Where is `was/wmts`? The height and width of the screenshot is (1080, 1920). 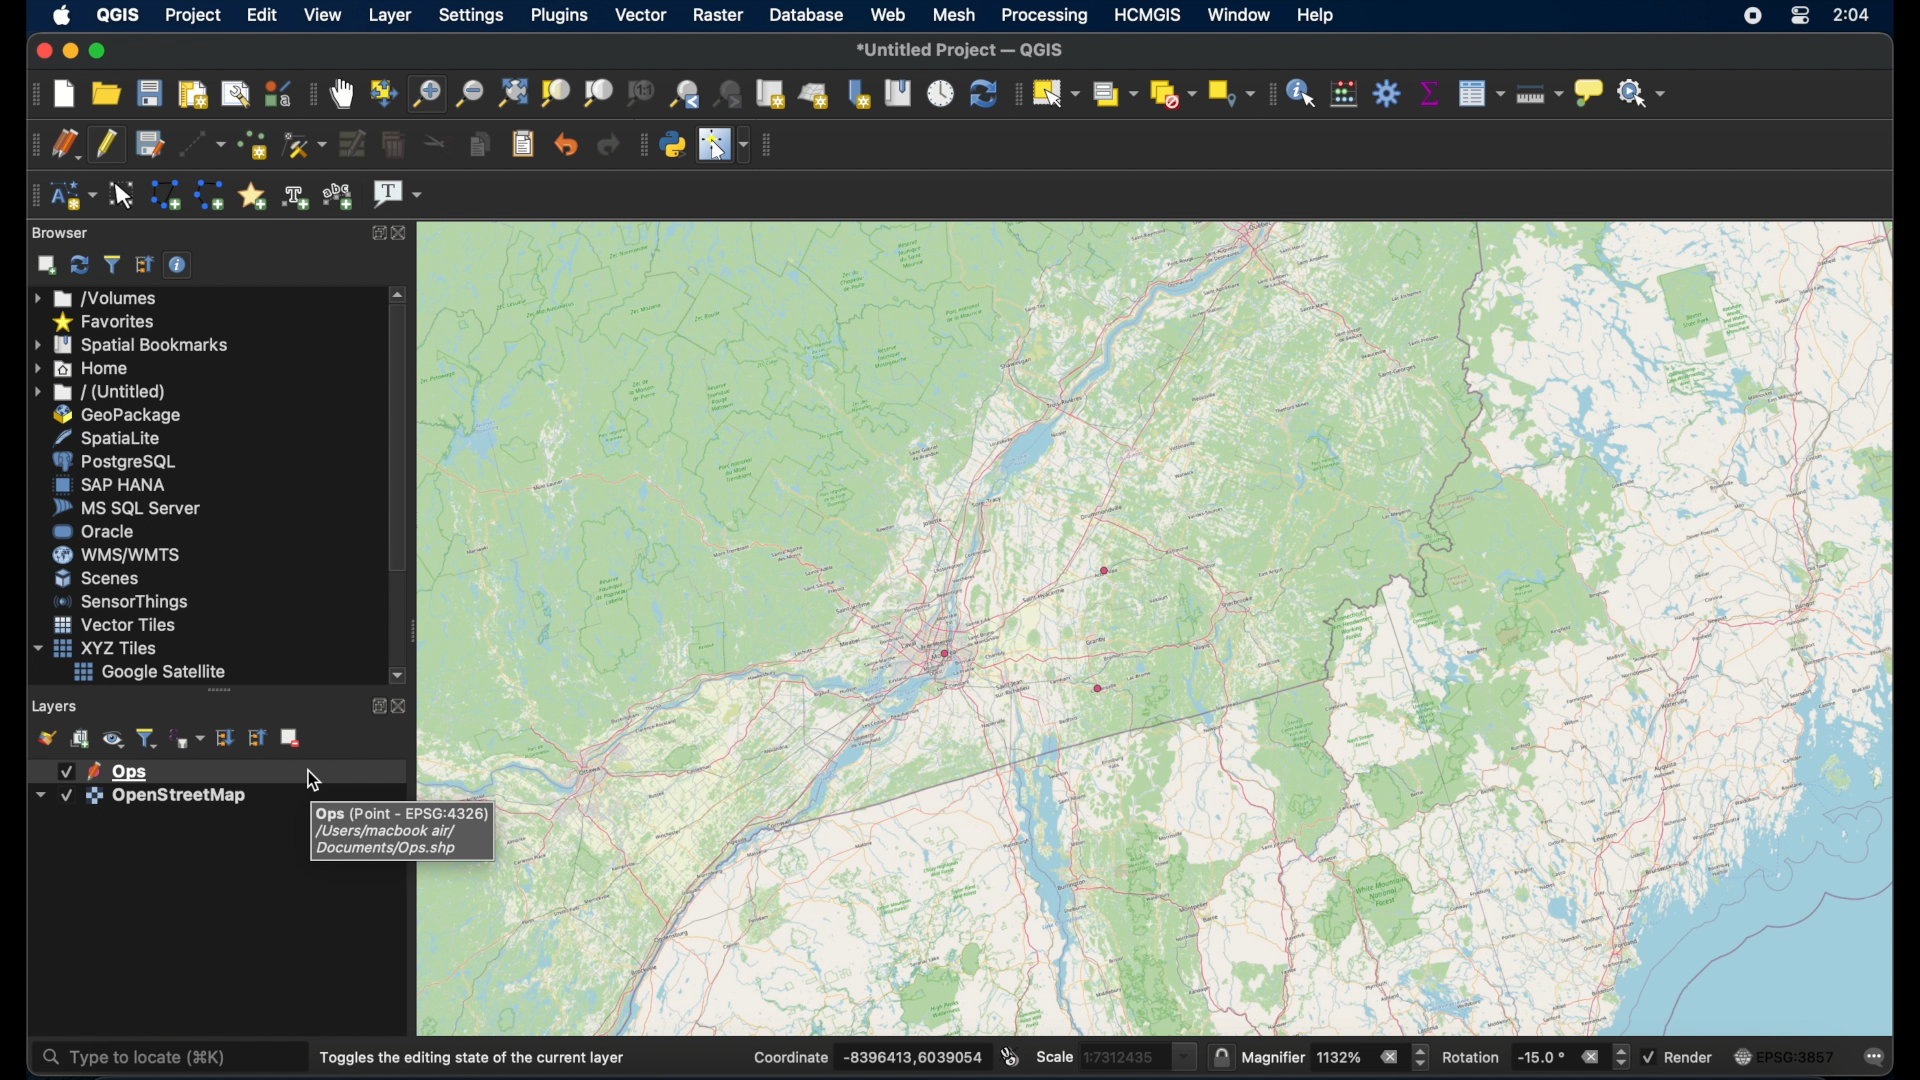
was/wmts is located at coordinates (112, 555).